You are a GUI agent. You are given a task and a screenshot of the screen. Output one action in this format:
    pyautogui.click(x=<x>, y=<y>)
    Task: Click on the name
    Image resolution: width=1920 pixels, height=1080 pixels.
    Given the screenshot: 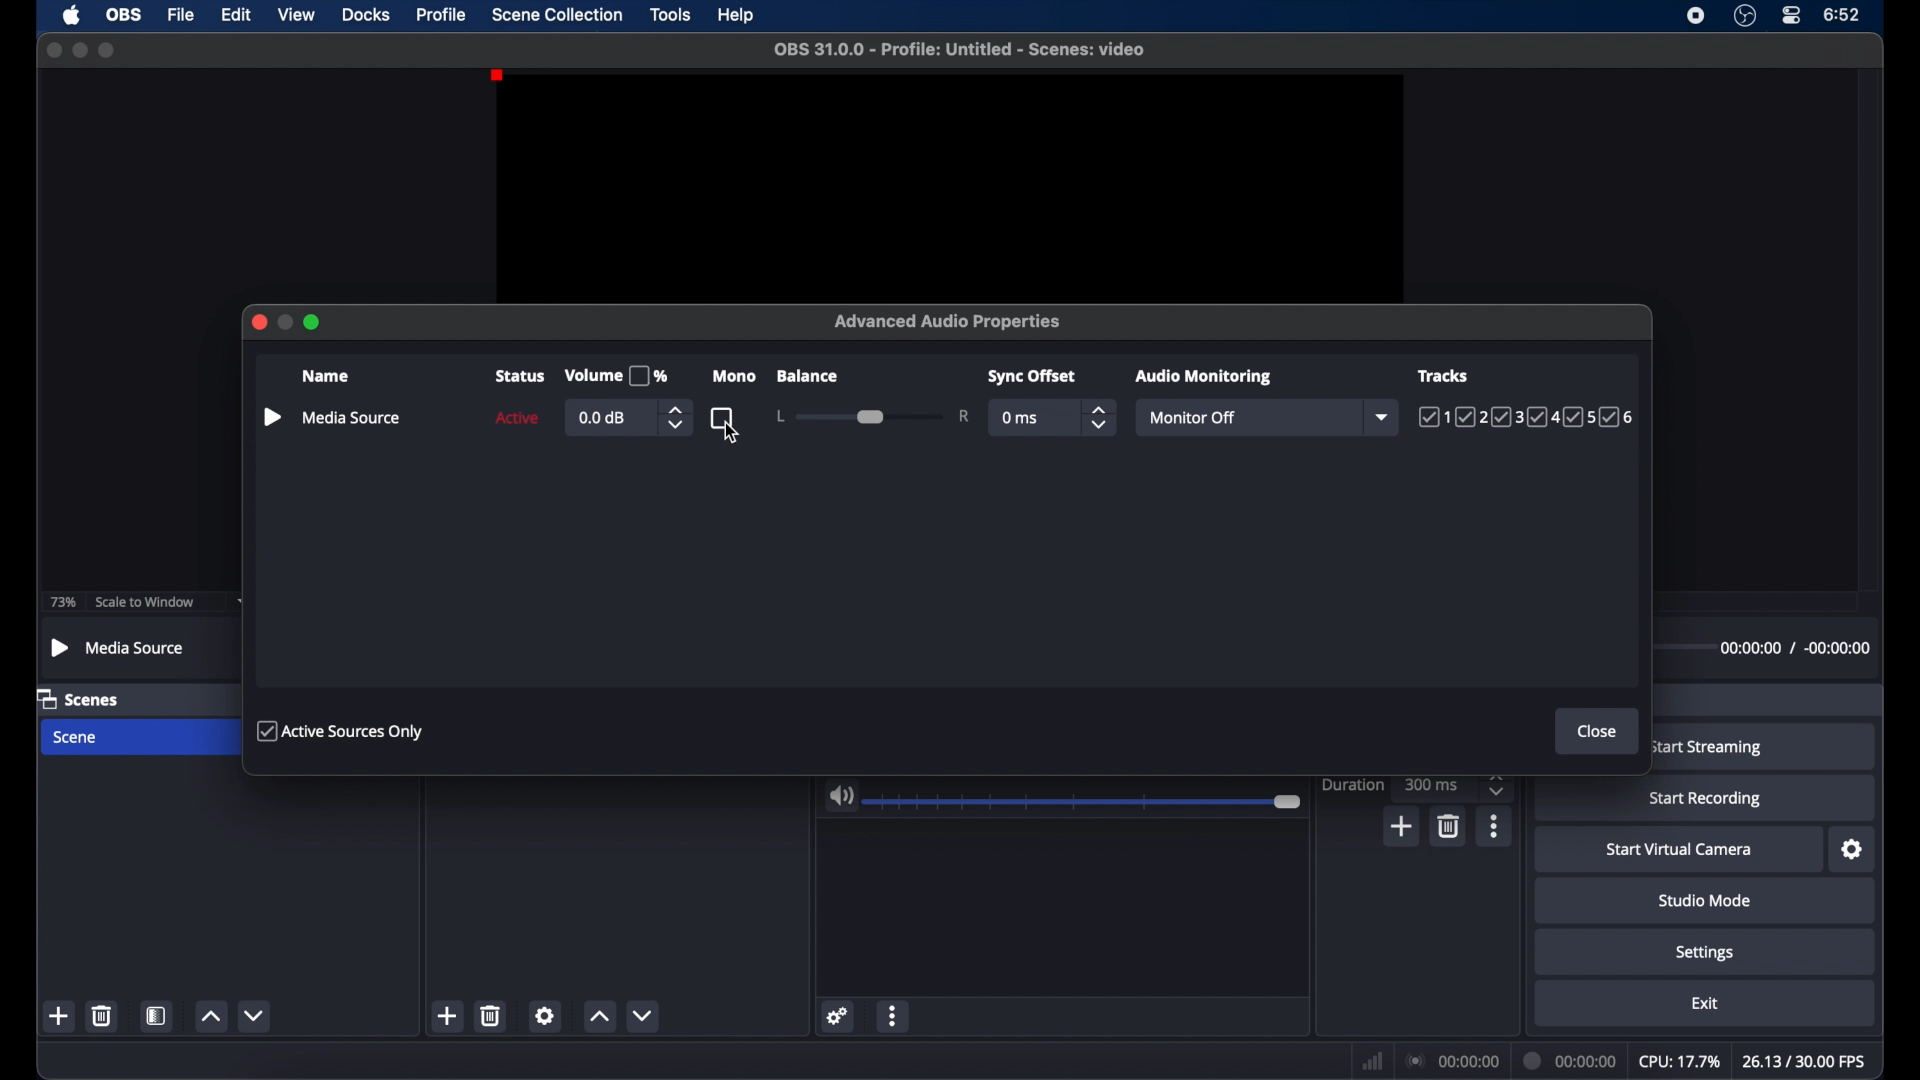 What is the action you would take?
    pyautogui.click(x=324, y=376)
    